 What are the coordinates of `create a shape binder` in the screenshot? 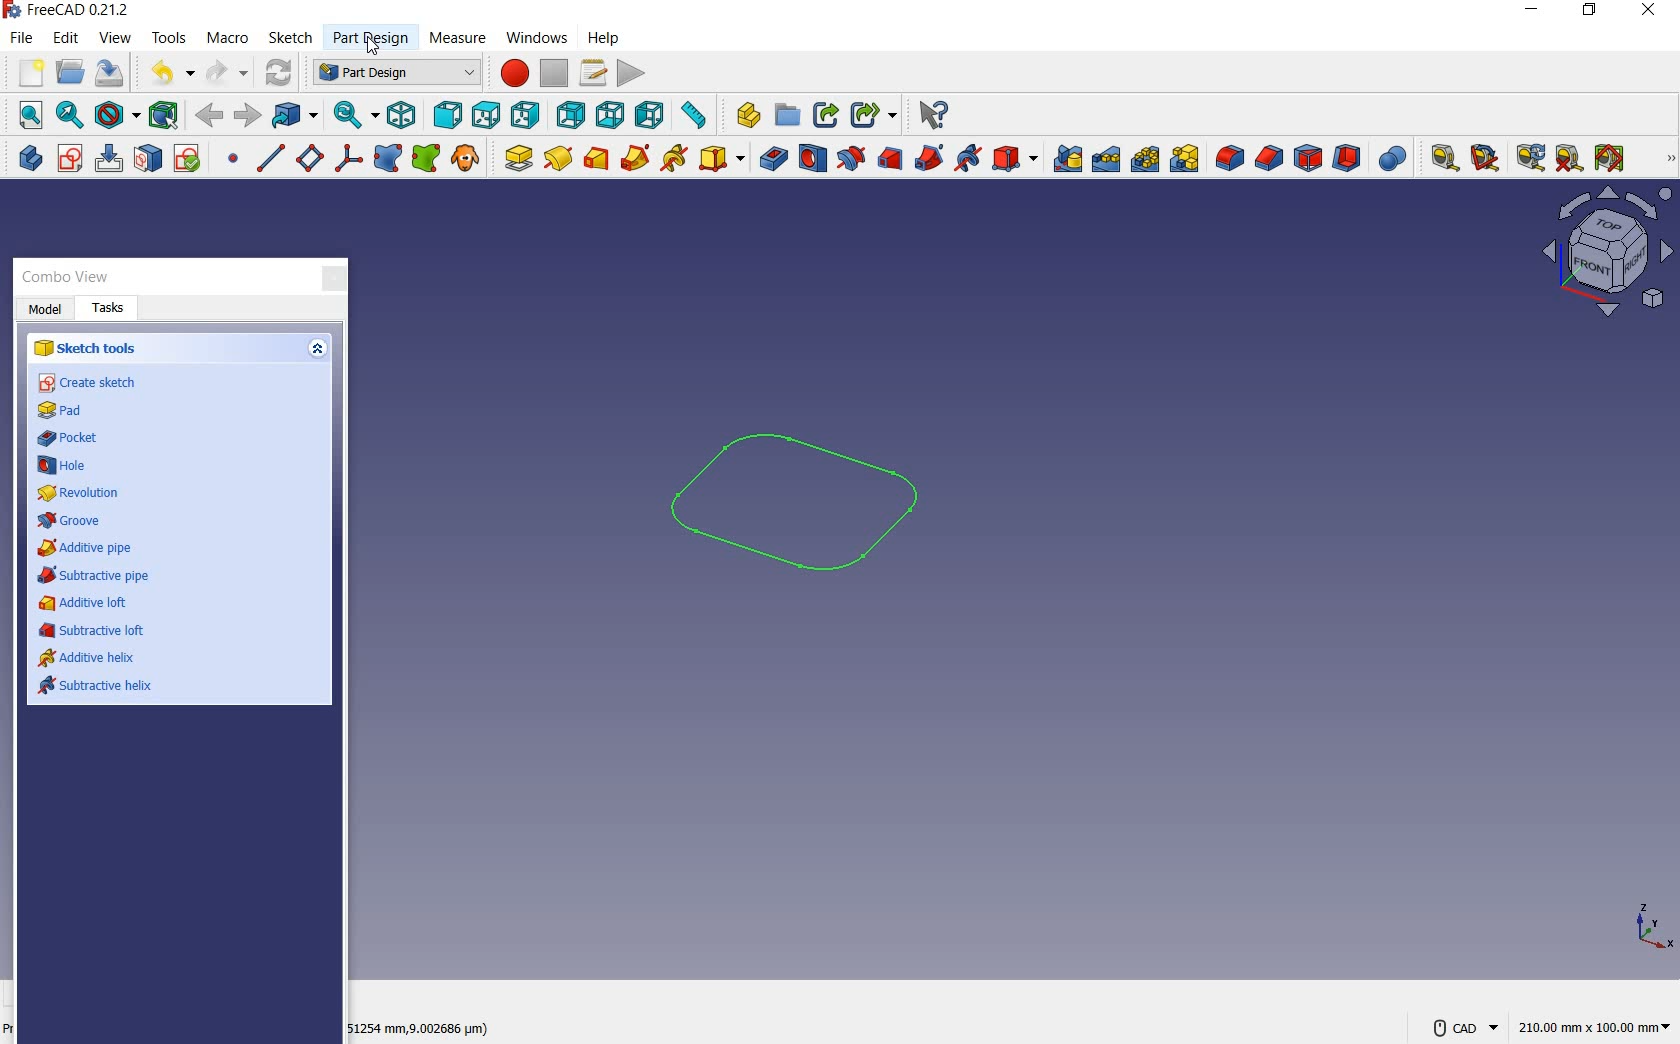 It's located at (388, 159).